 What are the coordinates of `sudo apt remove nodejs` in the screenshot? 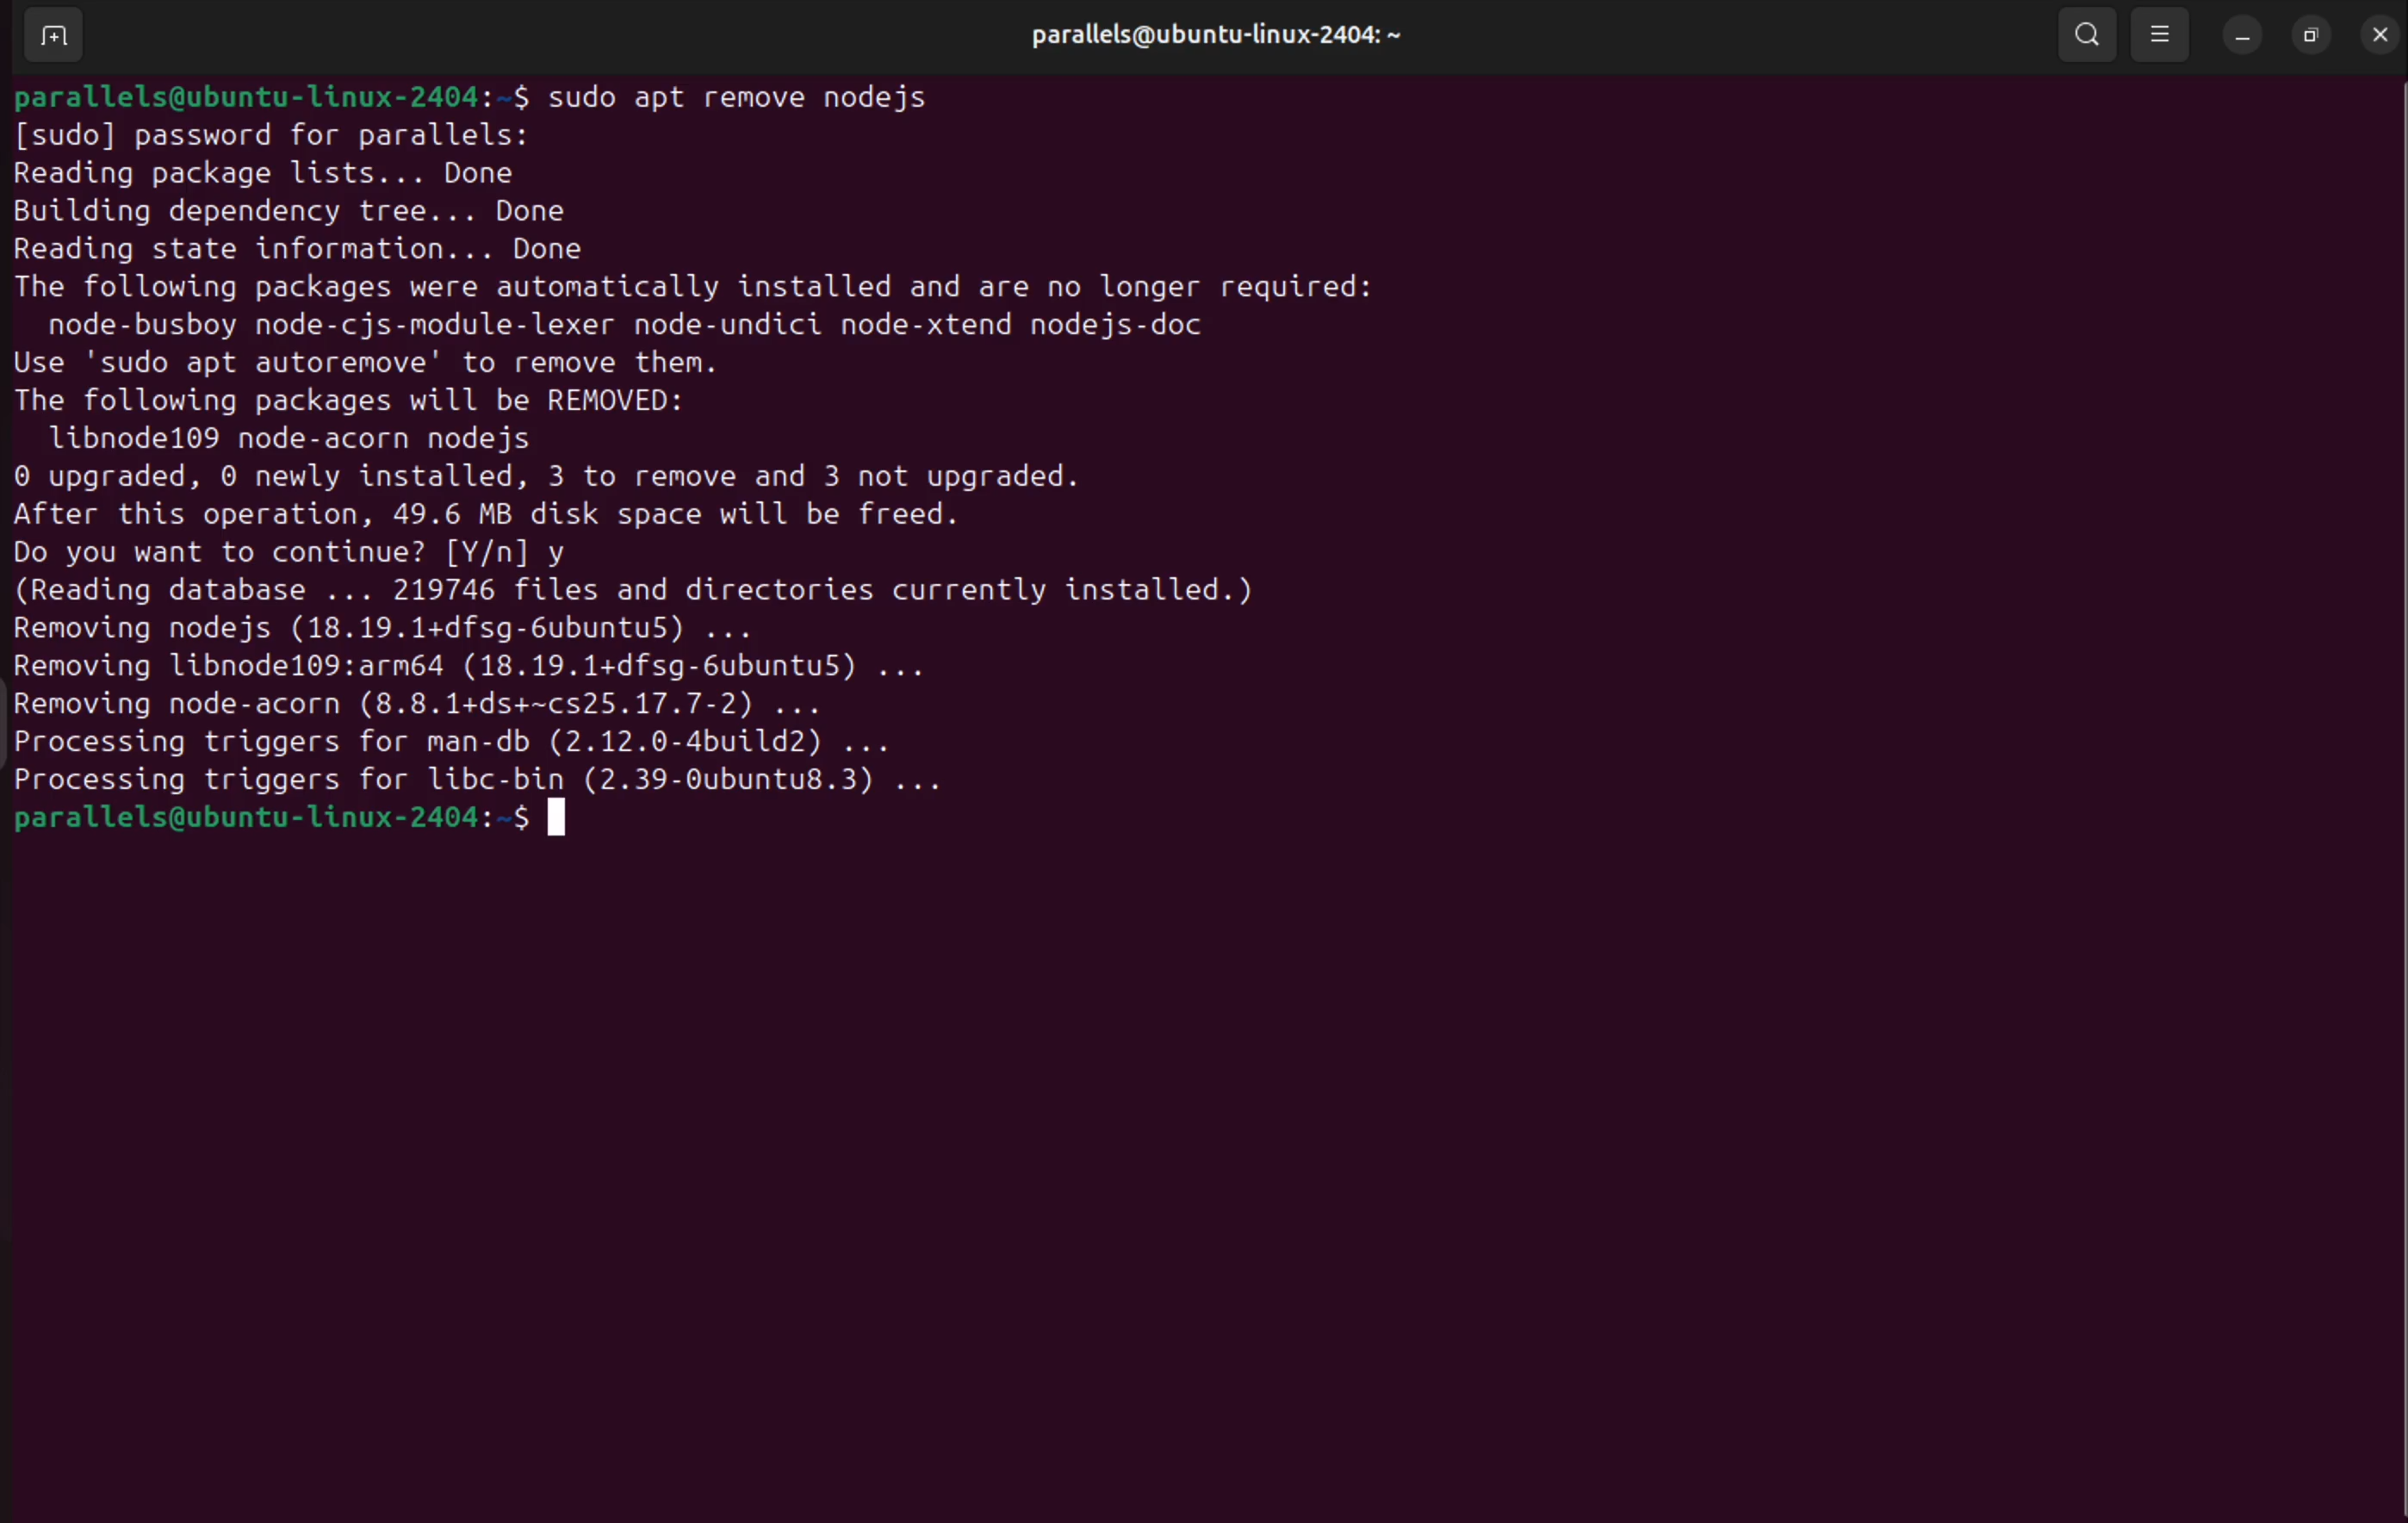 It's located at (770, 97).